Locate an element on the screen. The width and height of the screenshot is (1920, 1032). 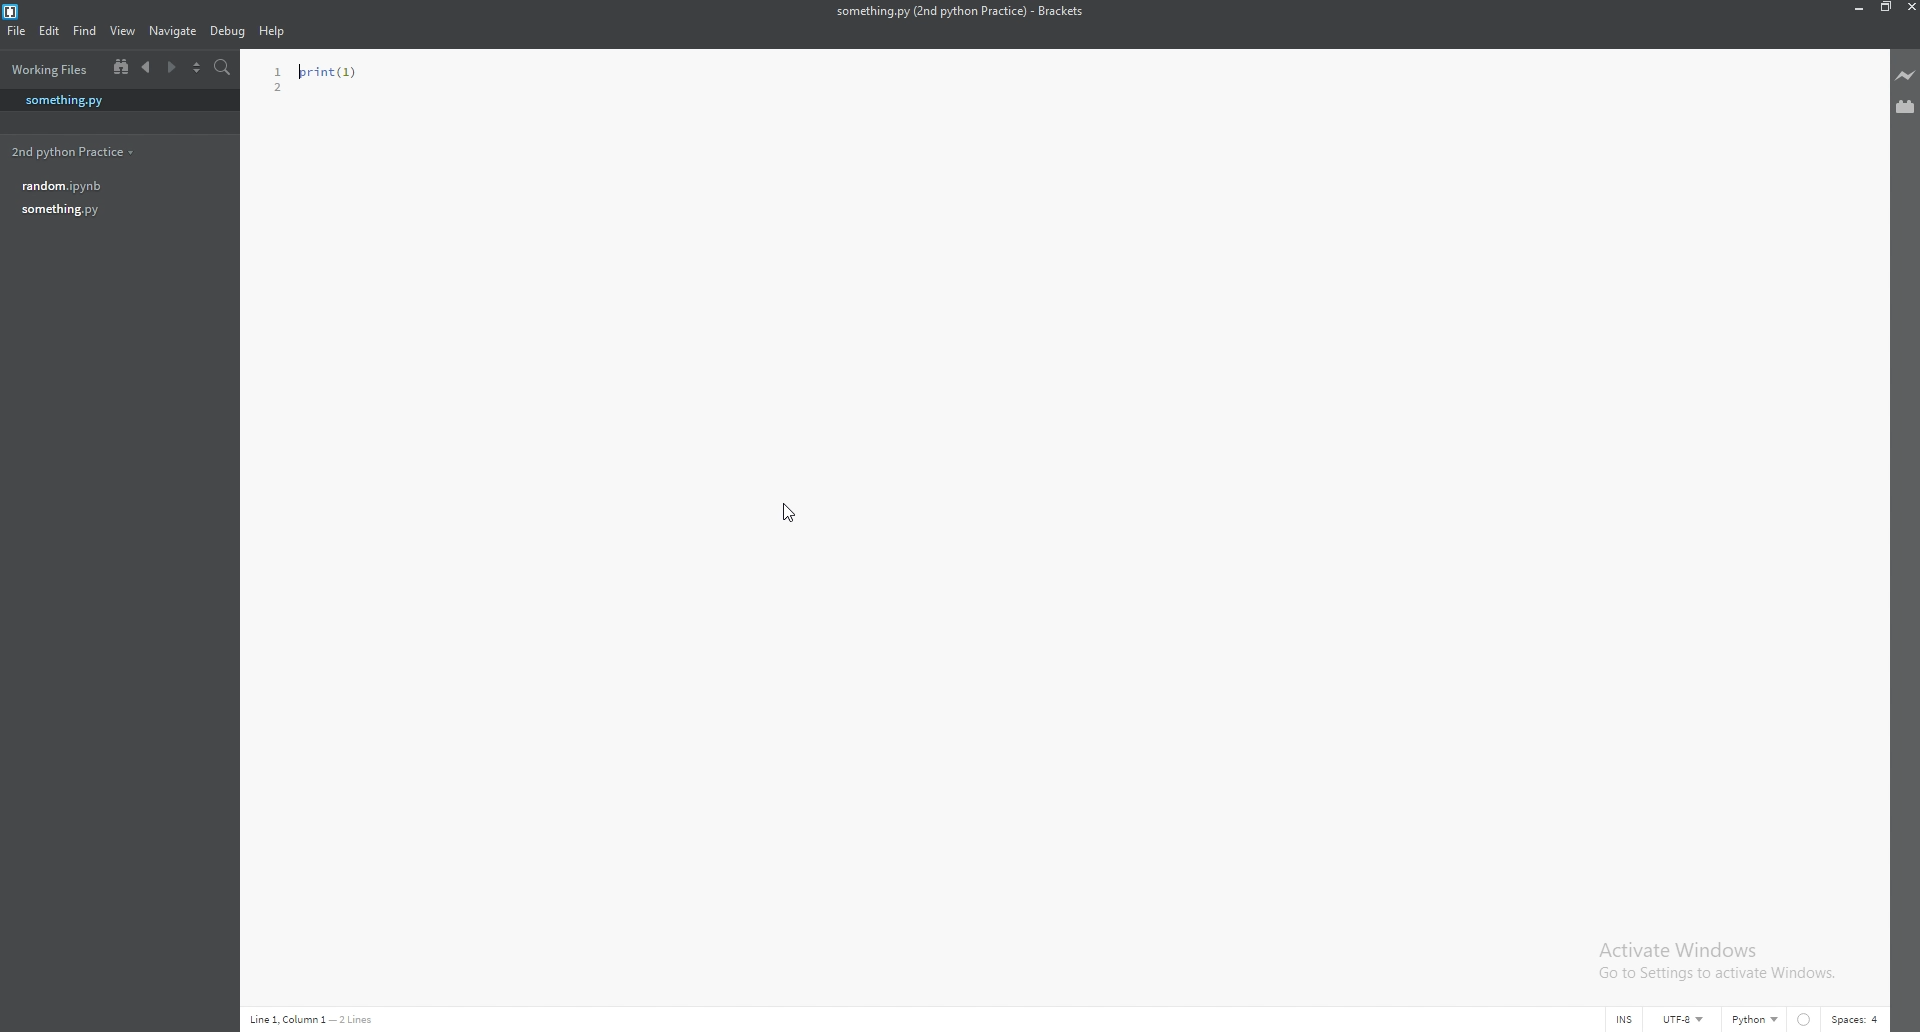
find is located at coordinates (85, 31).